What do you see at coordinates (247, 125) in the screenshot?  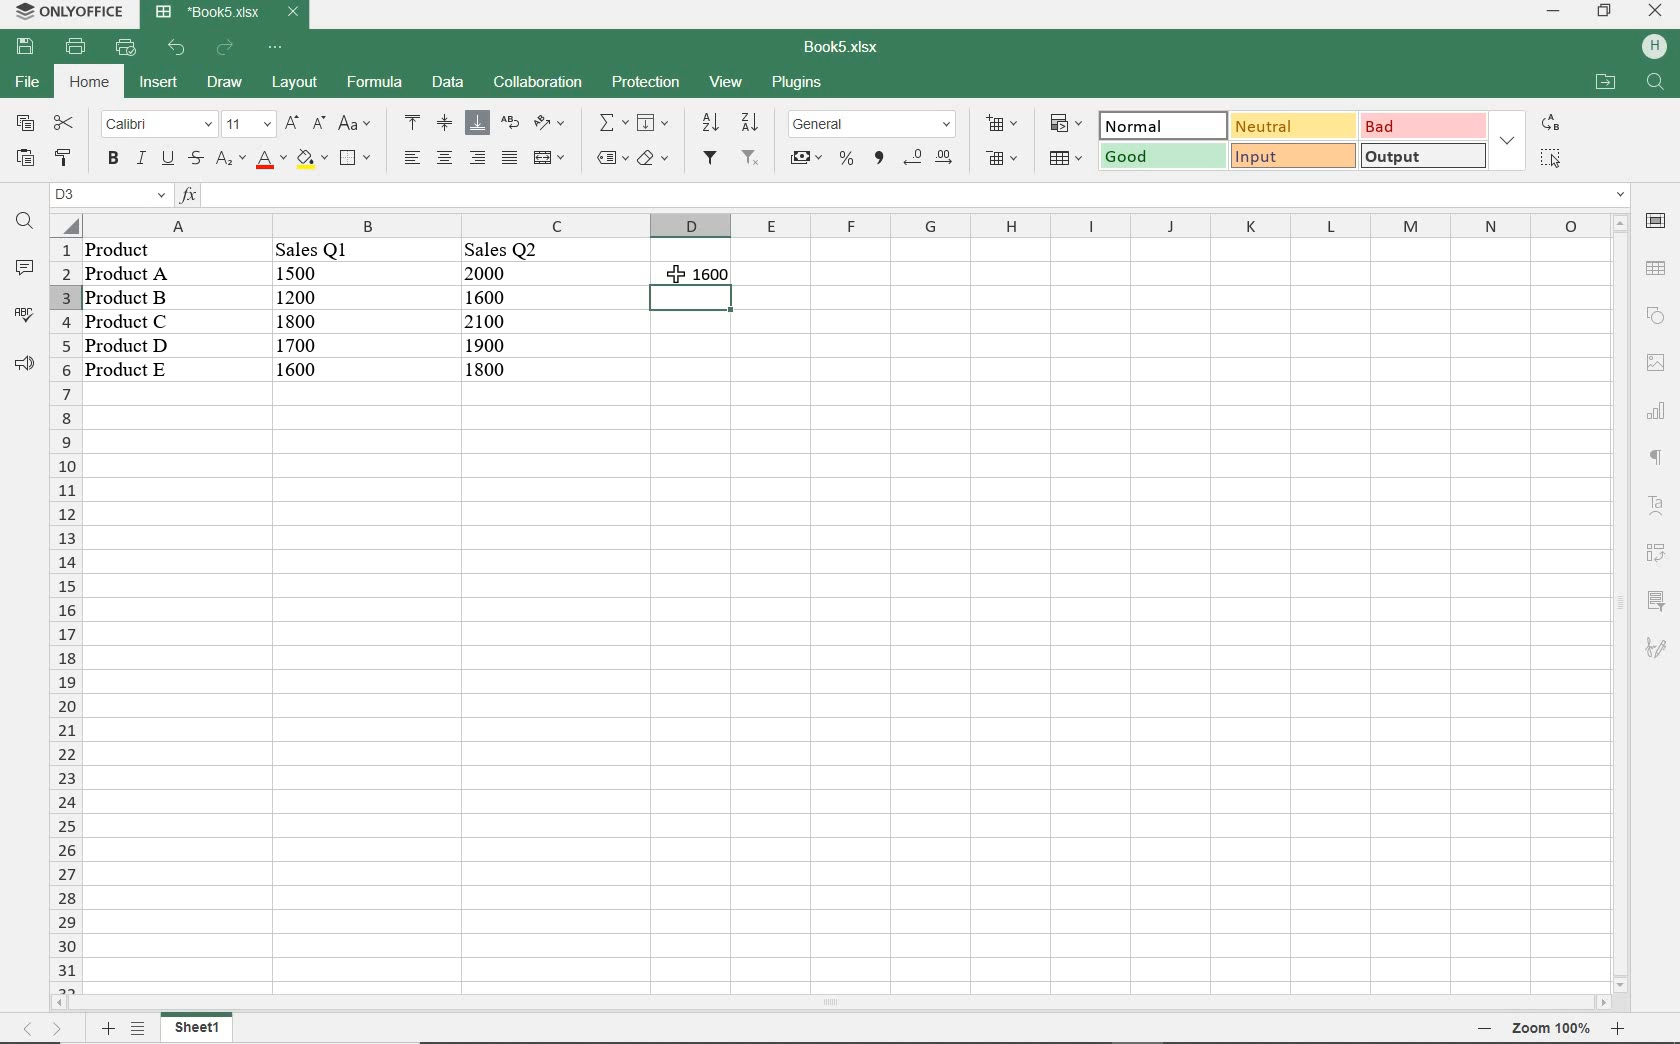 I see `font size` at bounding box center [247, 125].